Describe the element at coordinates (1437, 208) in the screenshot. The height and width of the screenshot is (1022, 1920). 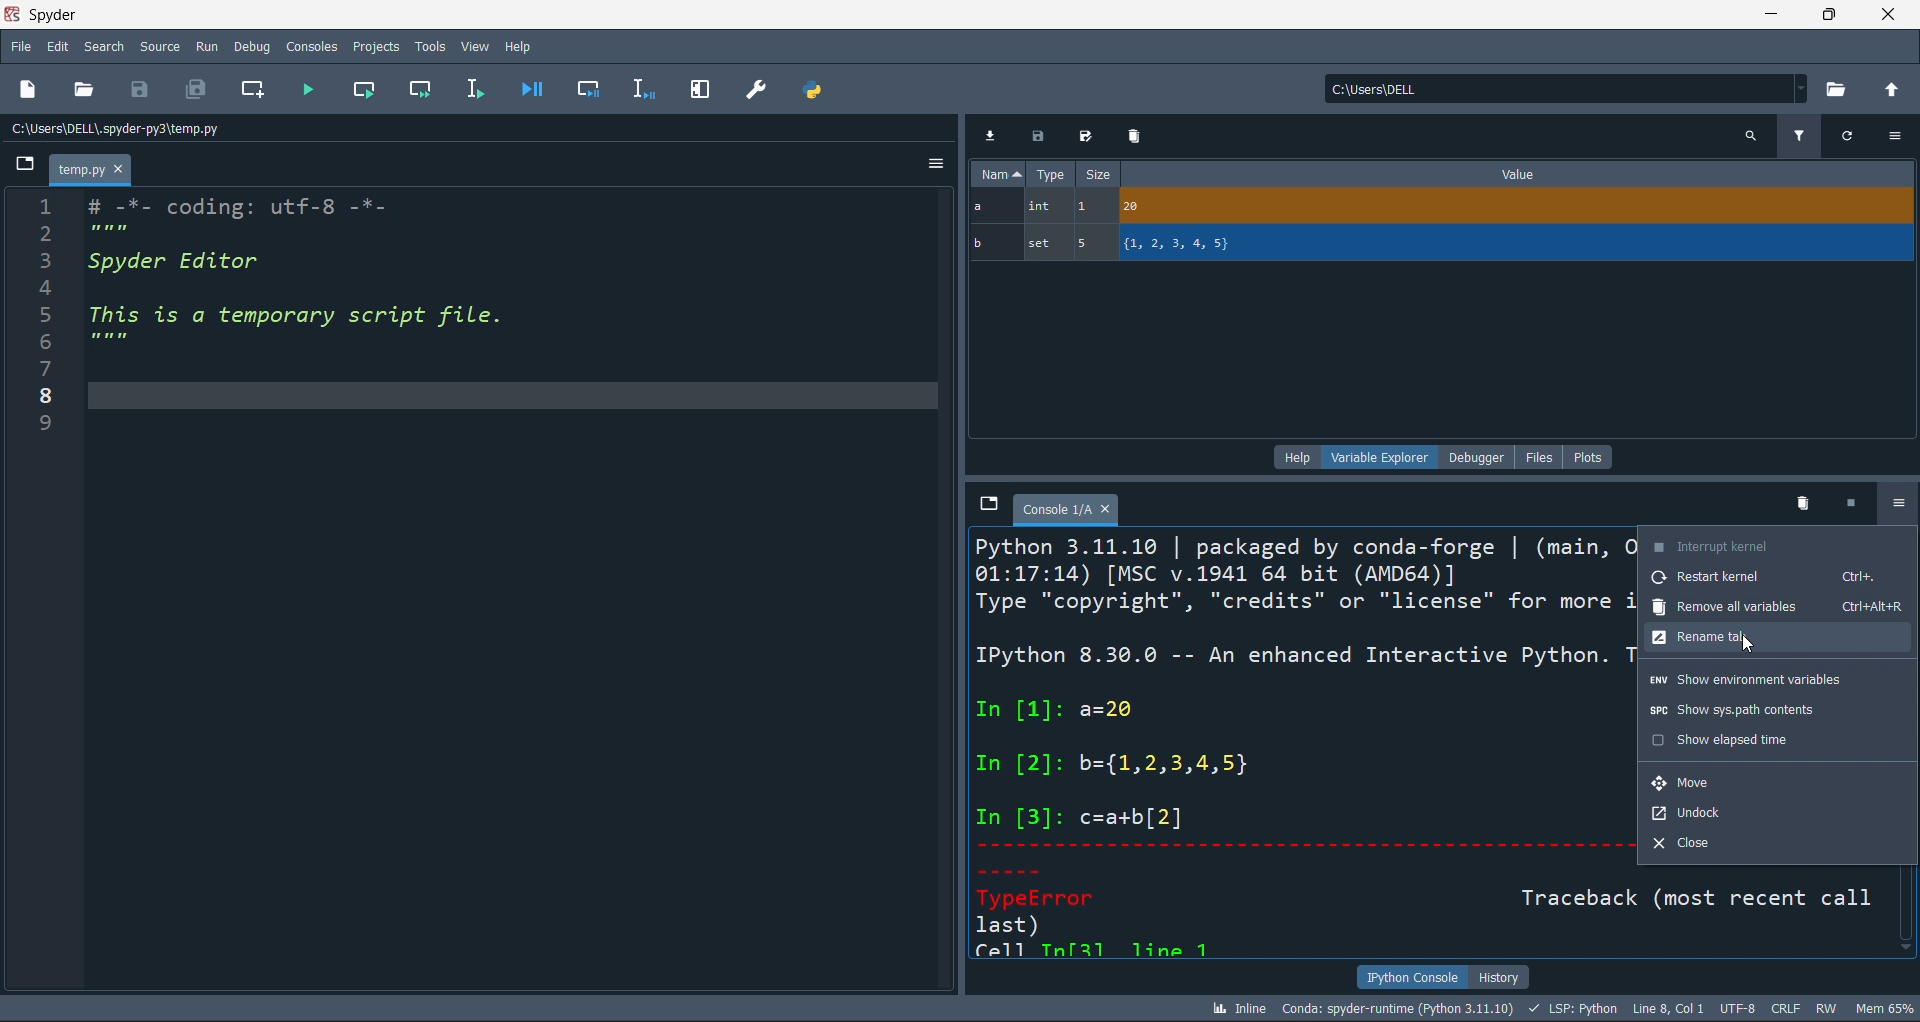
I see `a, int, 1, 20` at that location.